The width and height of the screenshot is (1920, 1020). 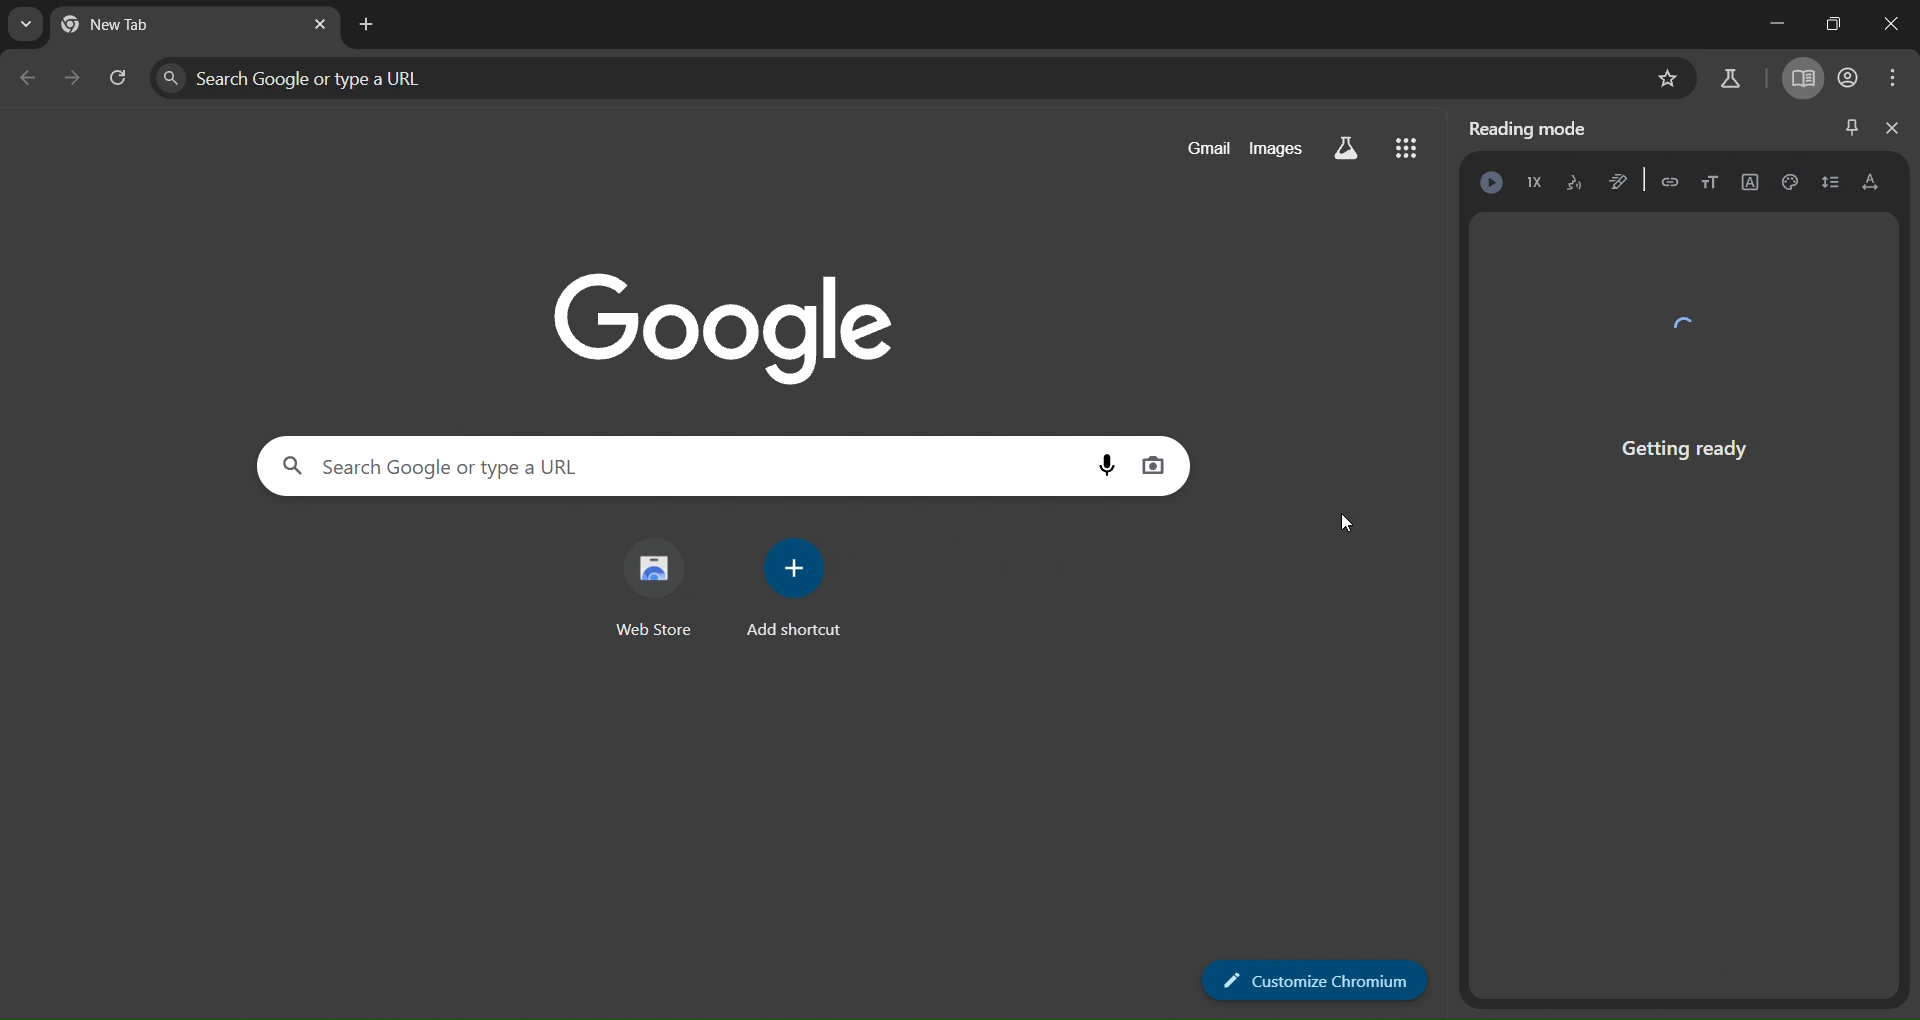 What do you see at coordinates (1894, 21) in the screenshot?
I see `close` at bounding box center [1894, 21].